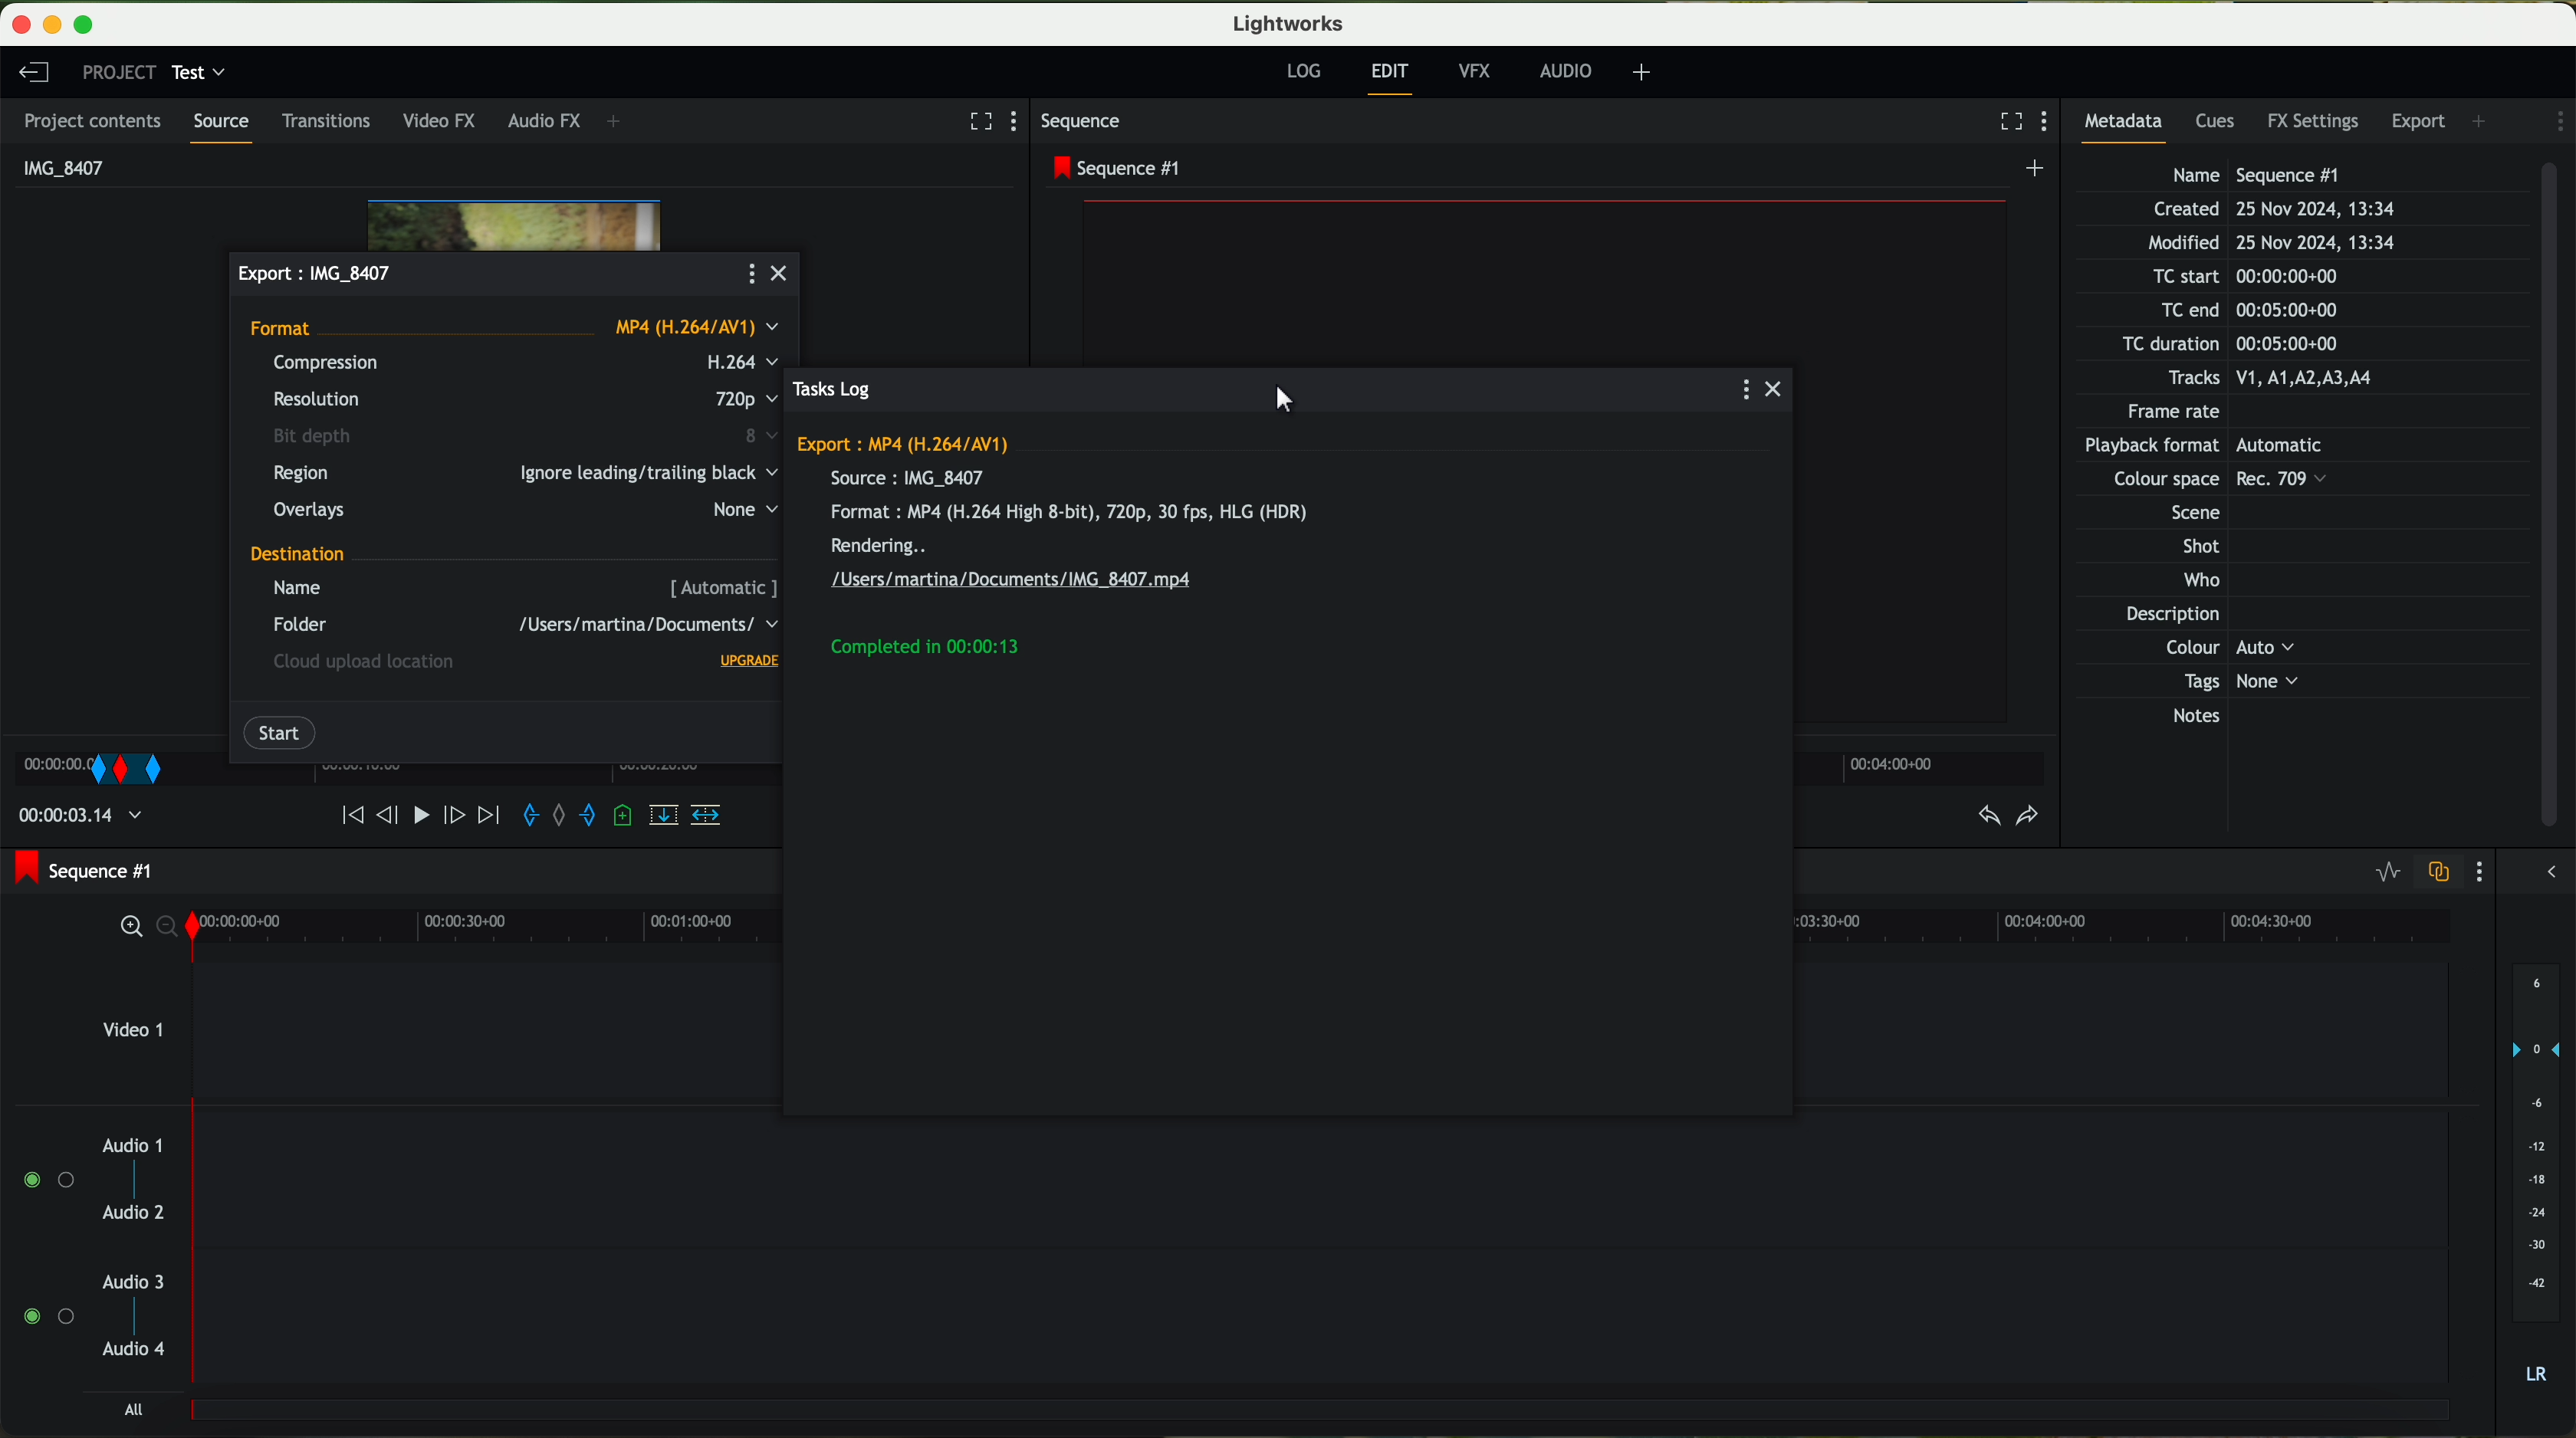 Image resolution: width=2576 pixels, height=1438 pixels. Describe the element at coordinates (1322, 930) in the screenshot. I see `timeline` at that location.